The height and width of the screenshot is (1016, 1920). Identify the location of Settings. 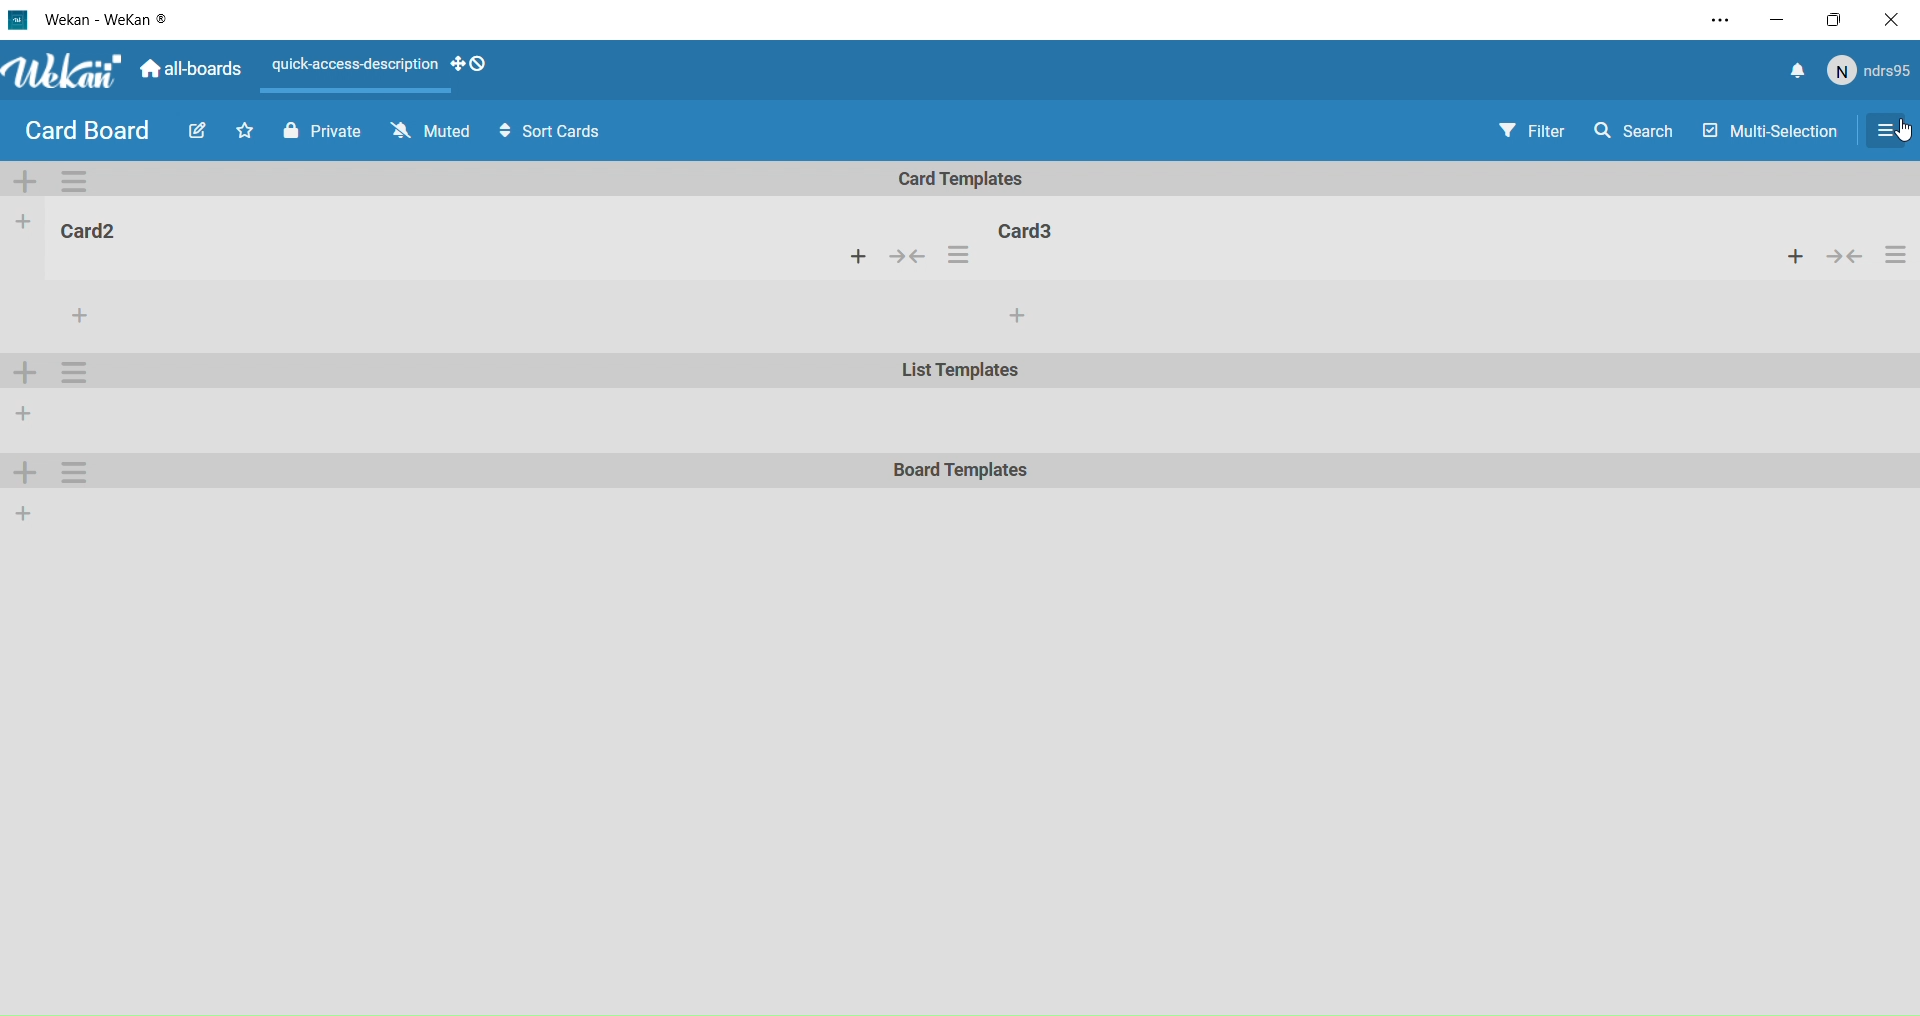
(78, 472).